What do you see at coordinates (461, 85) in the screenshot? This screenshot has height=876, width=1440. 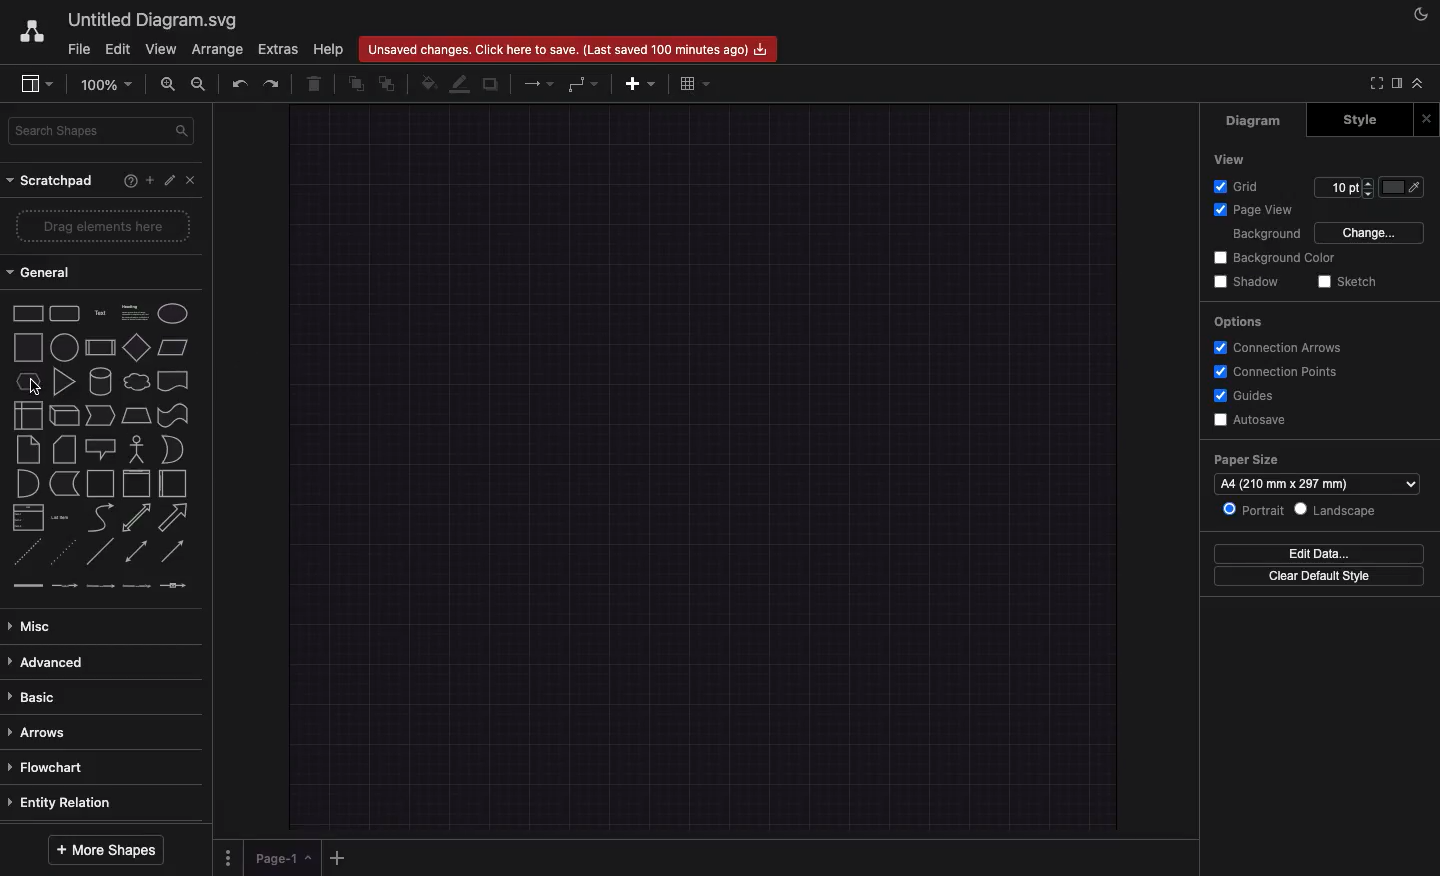 I see `Line color` at bounding box center [461, 85].